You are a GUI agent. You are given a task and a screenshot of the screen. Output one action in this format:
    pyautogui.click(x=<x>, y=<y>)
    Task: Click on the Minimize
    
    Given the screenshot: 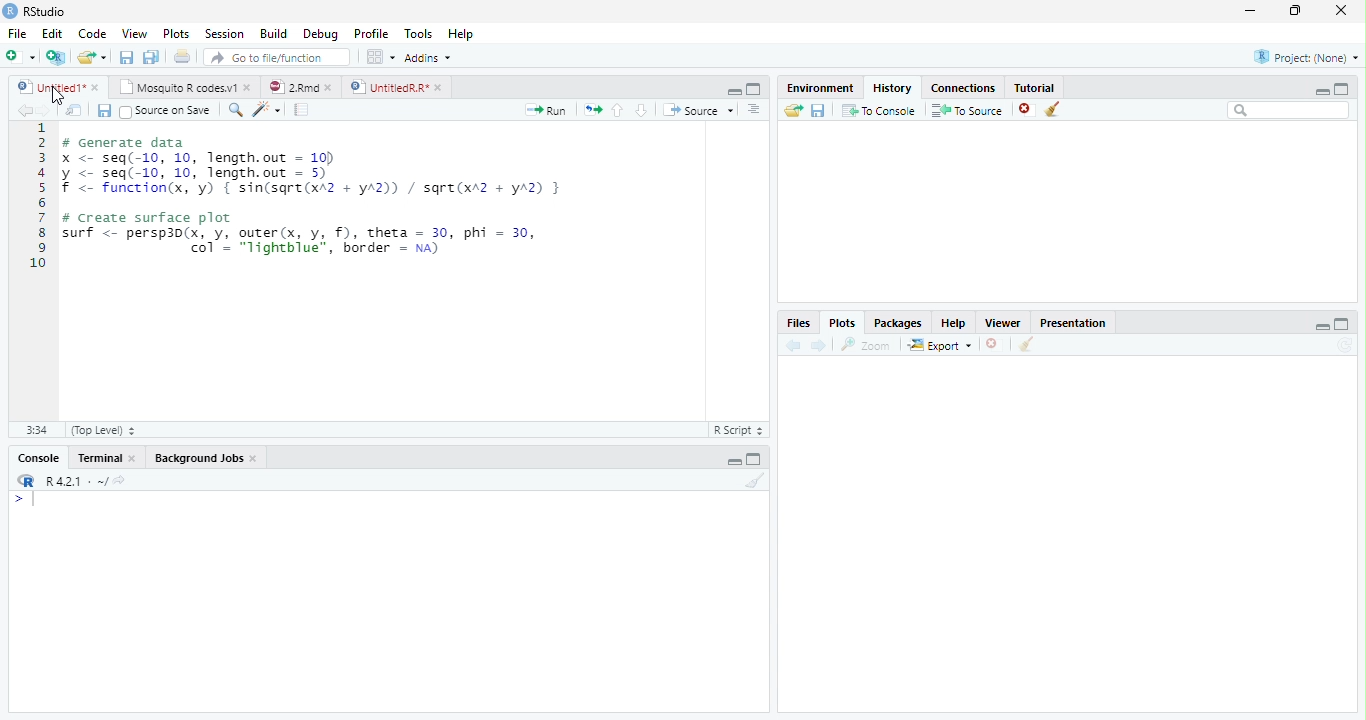 What is the action you would take?
    pyautogui.click(x=734, y=461)
    